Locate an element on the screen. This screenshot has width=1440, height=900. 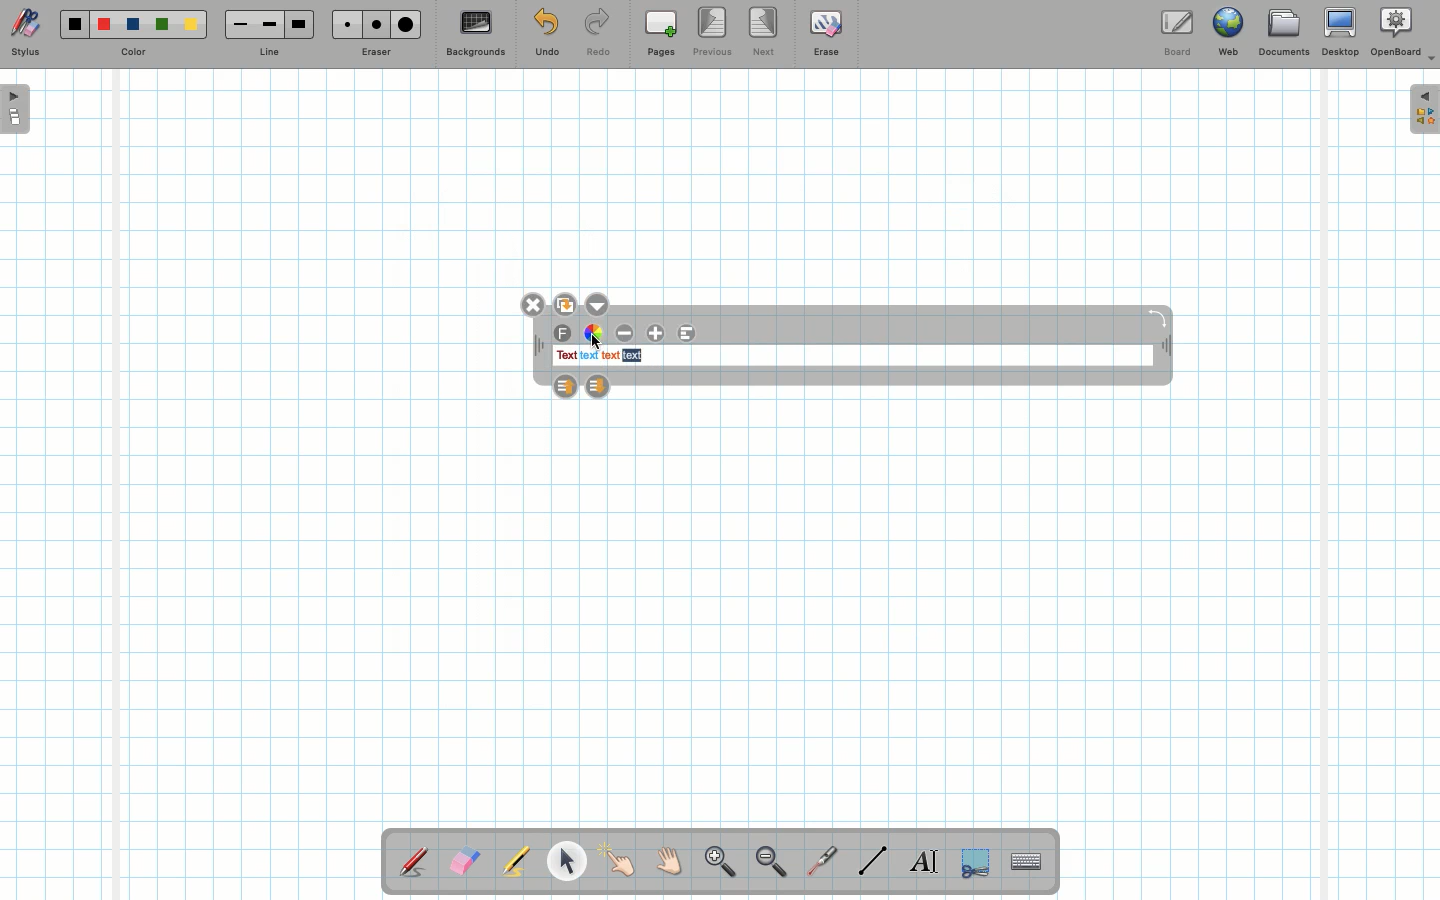
Stylus is located at coordinates (25, 33).